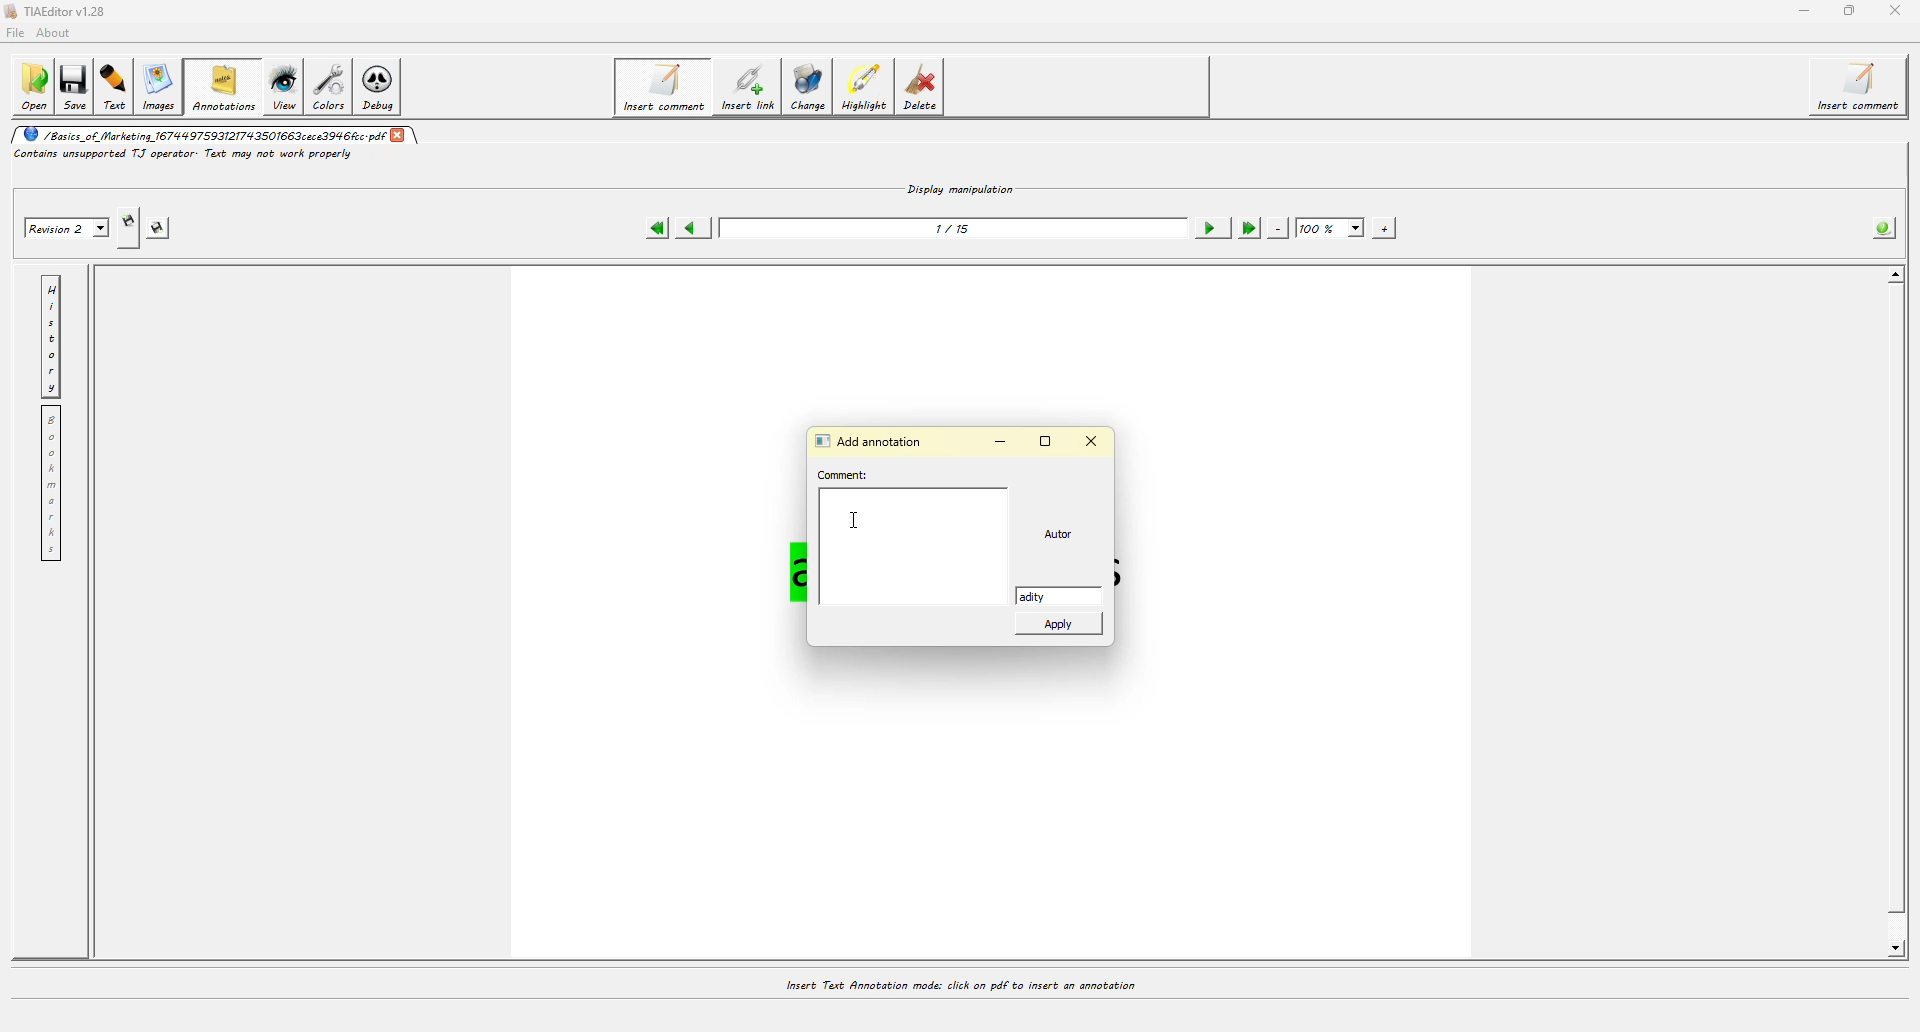  I want to click on open, so click(33, 86).